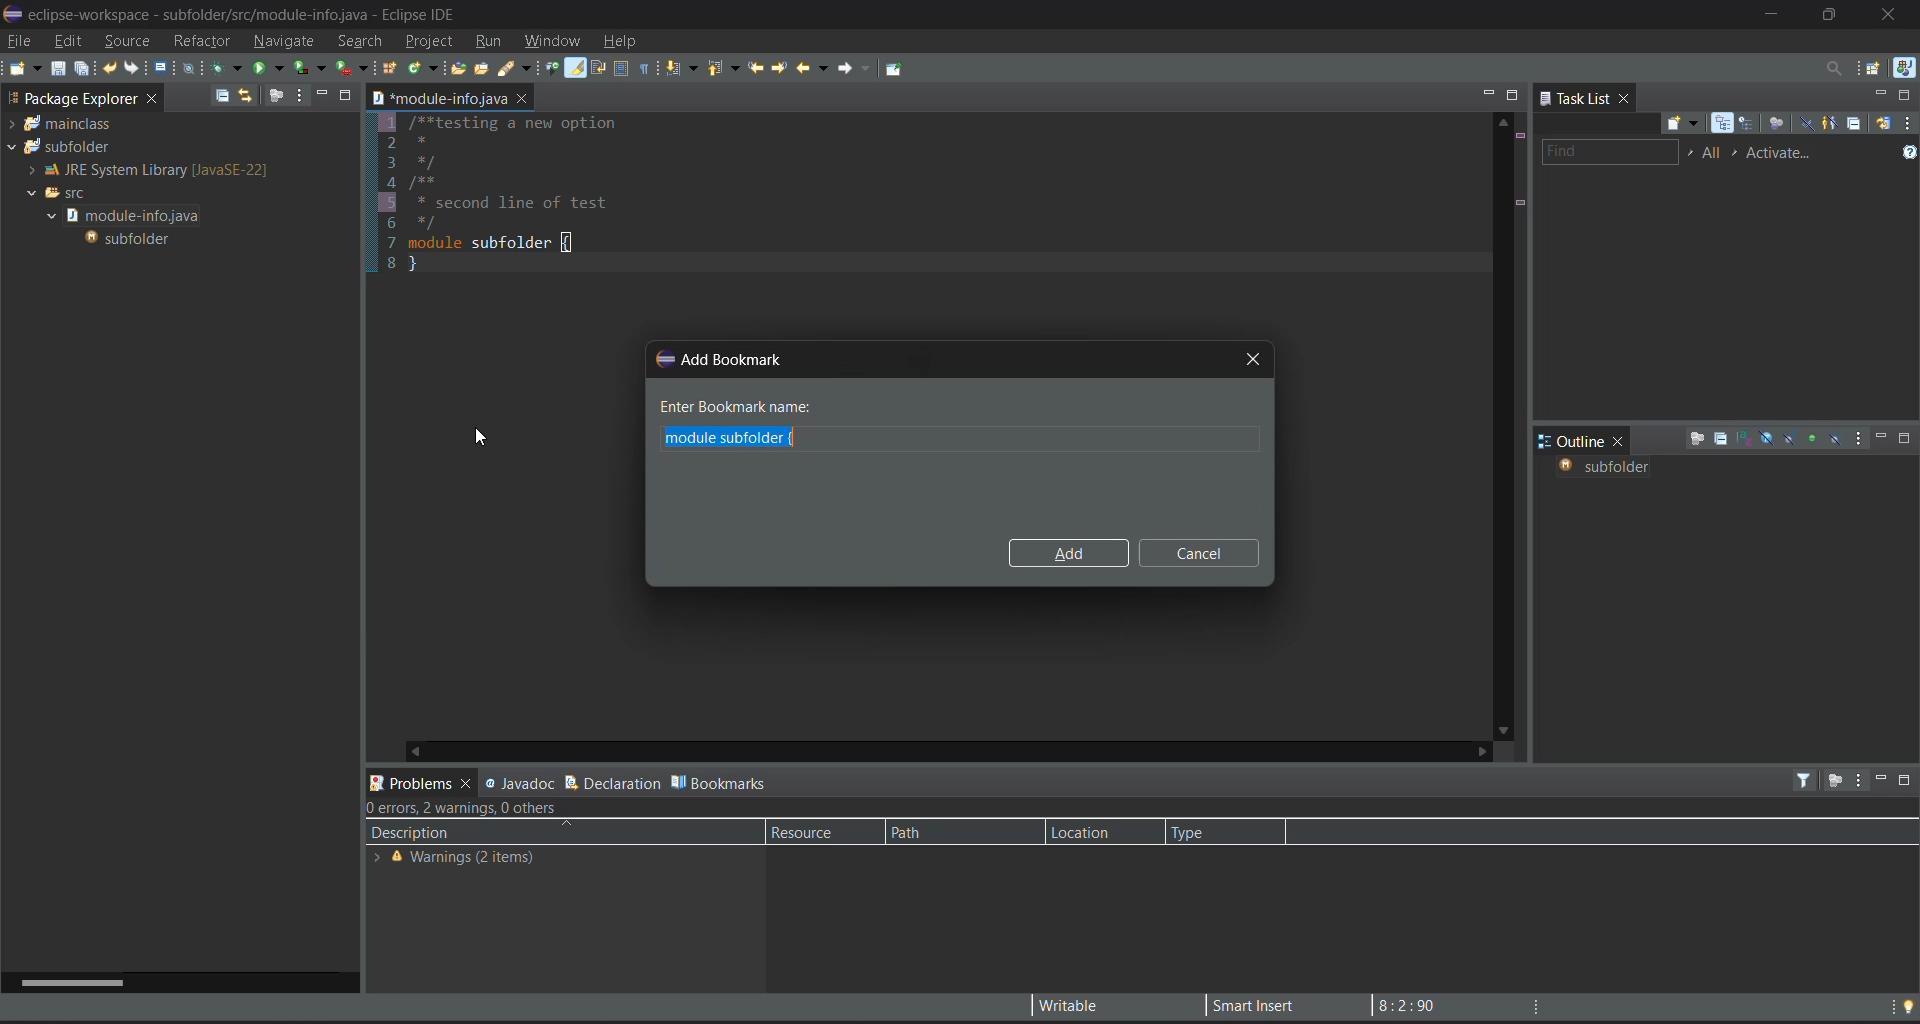 The height and width of the screenshot is (1024, 1920). Describe the element at coordinates (82, 984) in the screenshot. I see `horizontal scroll bar` at that location.